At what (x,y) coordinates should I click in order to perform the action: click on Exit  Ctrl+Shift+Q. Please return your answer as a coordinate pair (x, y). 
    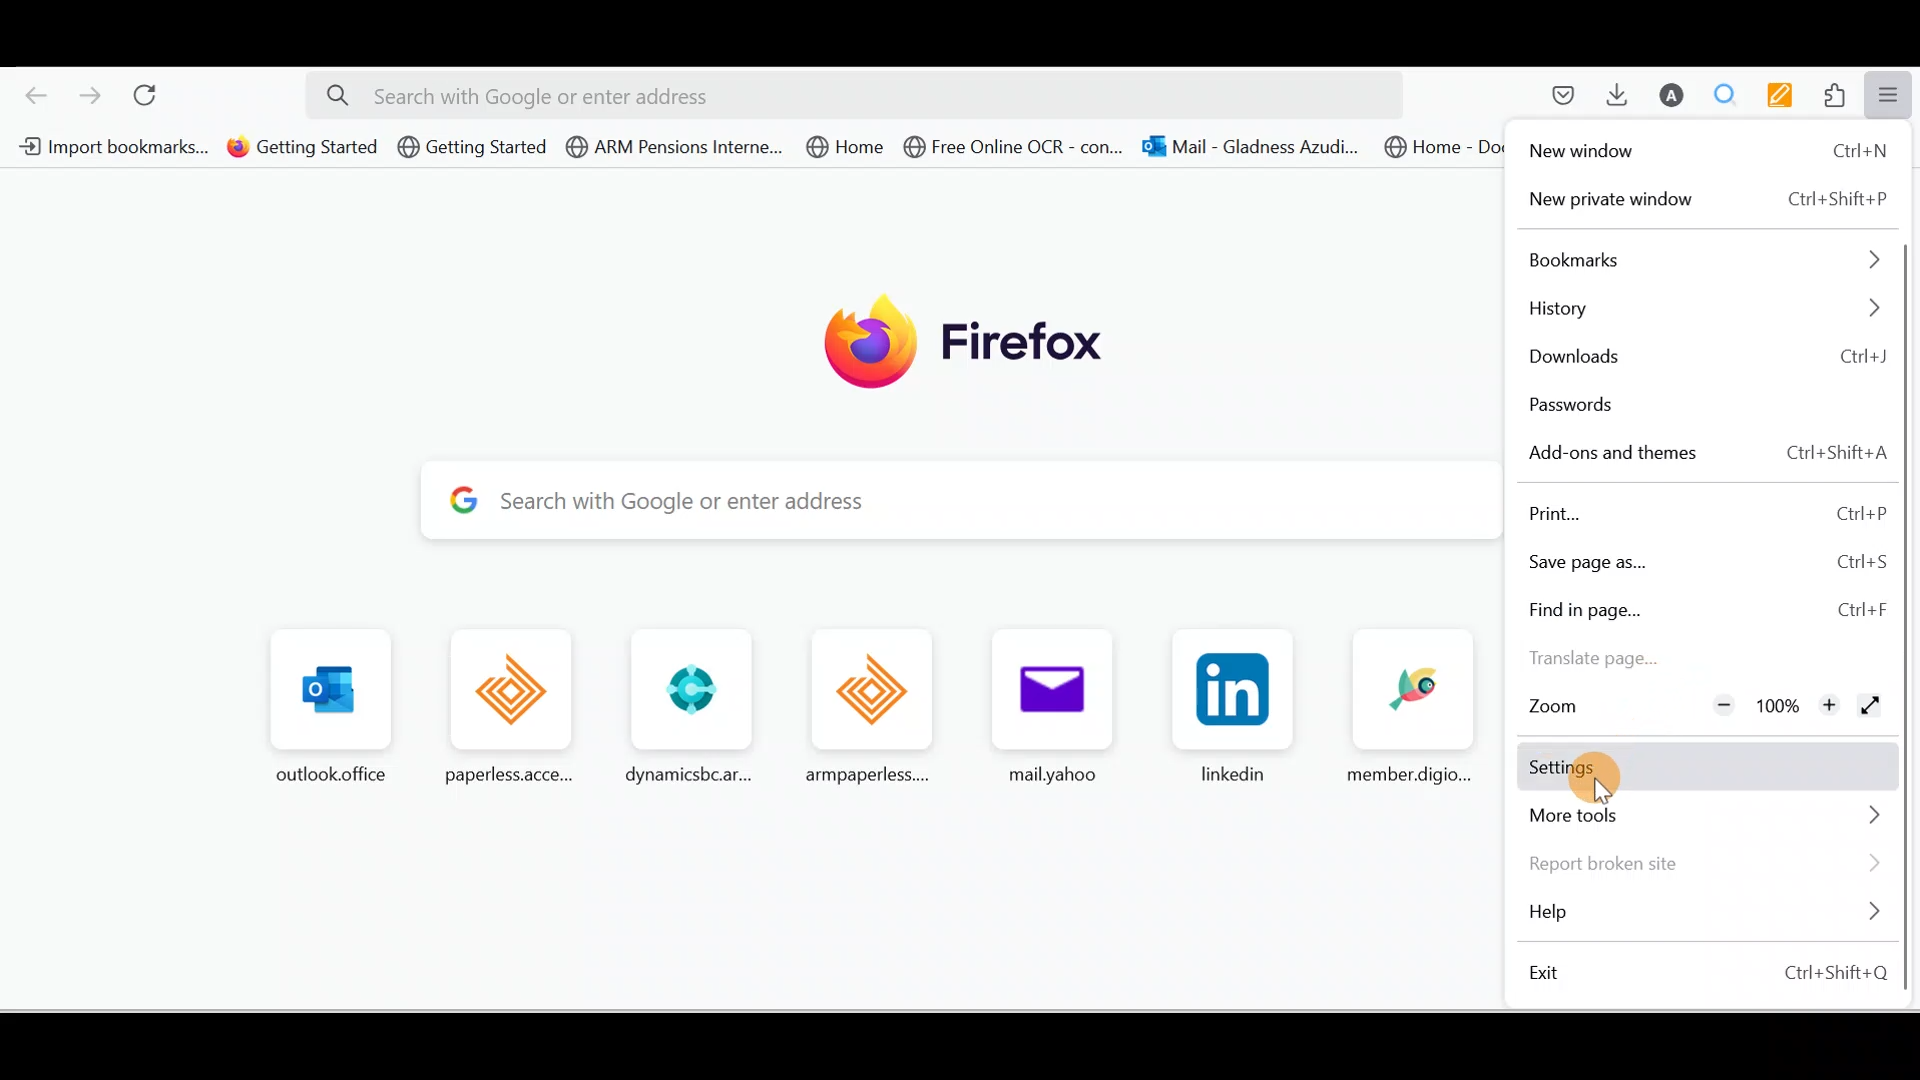
    Looking at the image, I should click on (1711, 973).